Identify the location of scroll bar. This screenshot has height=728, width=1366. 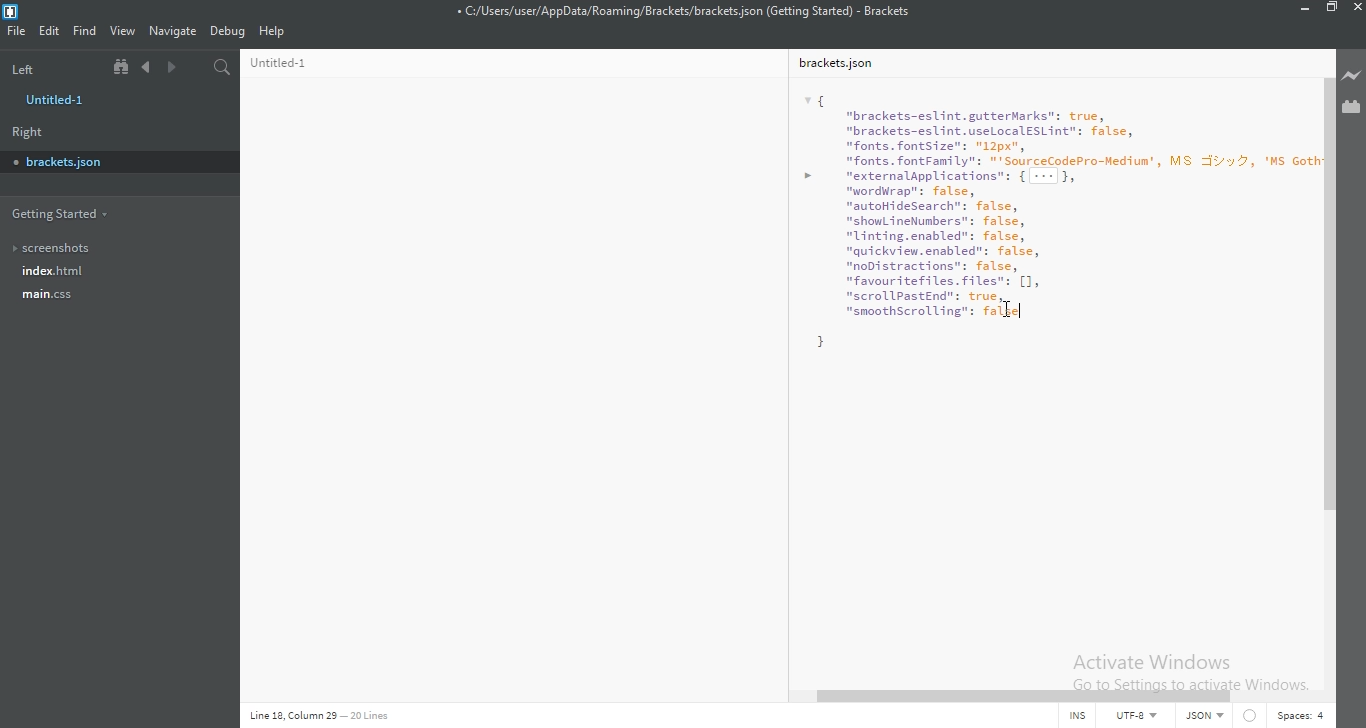
(1042, 697).